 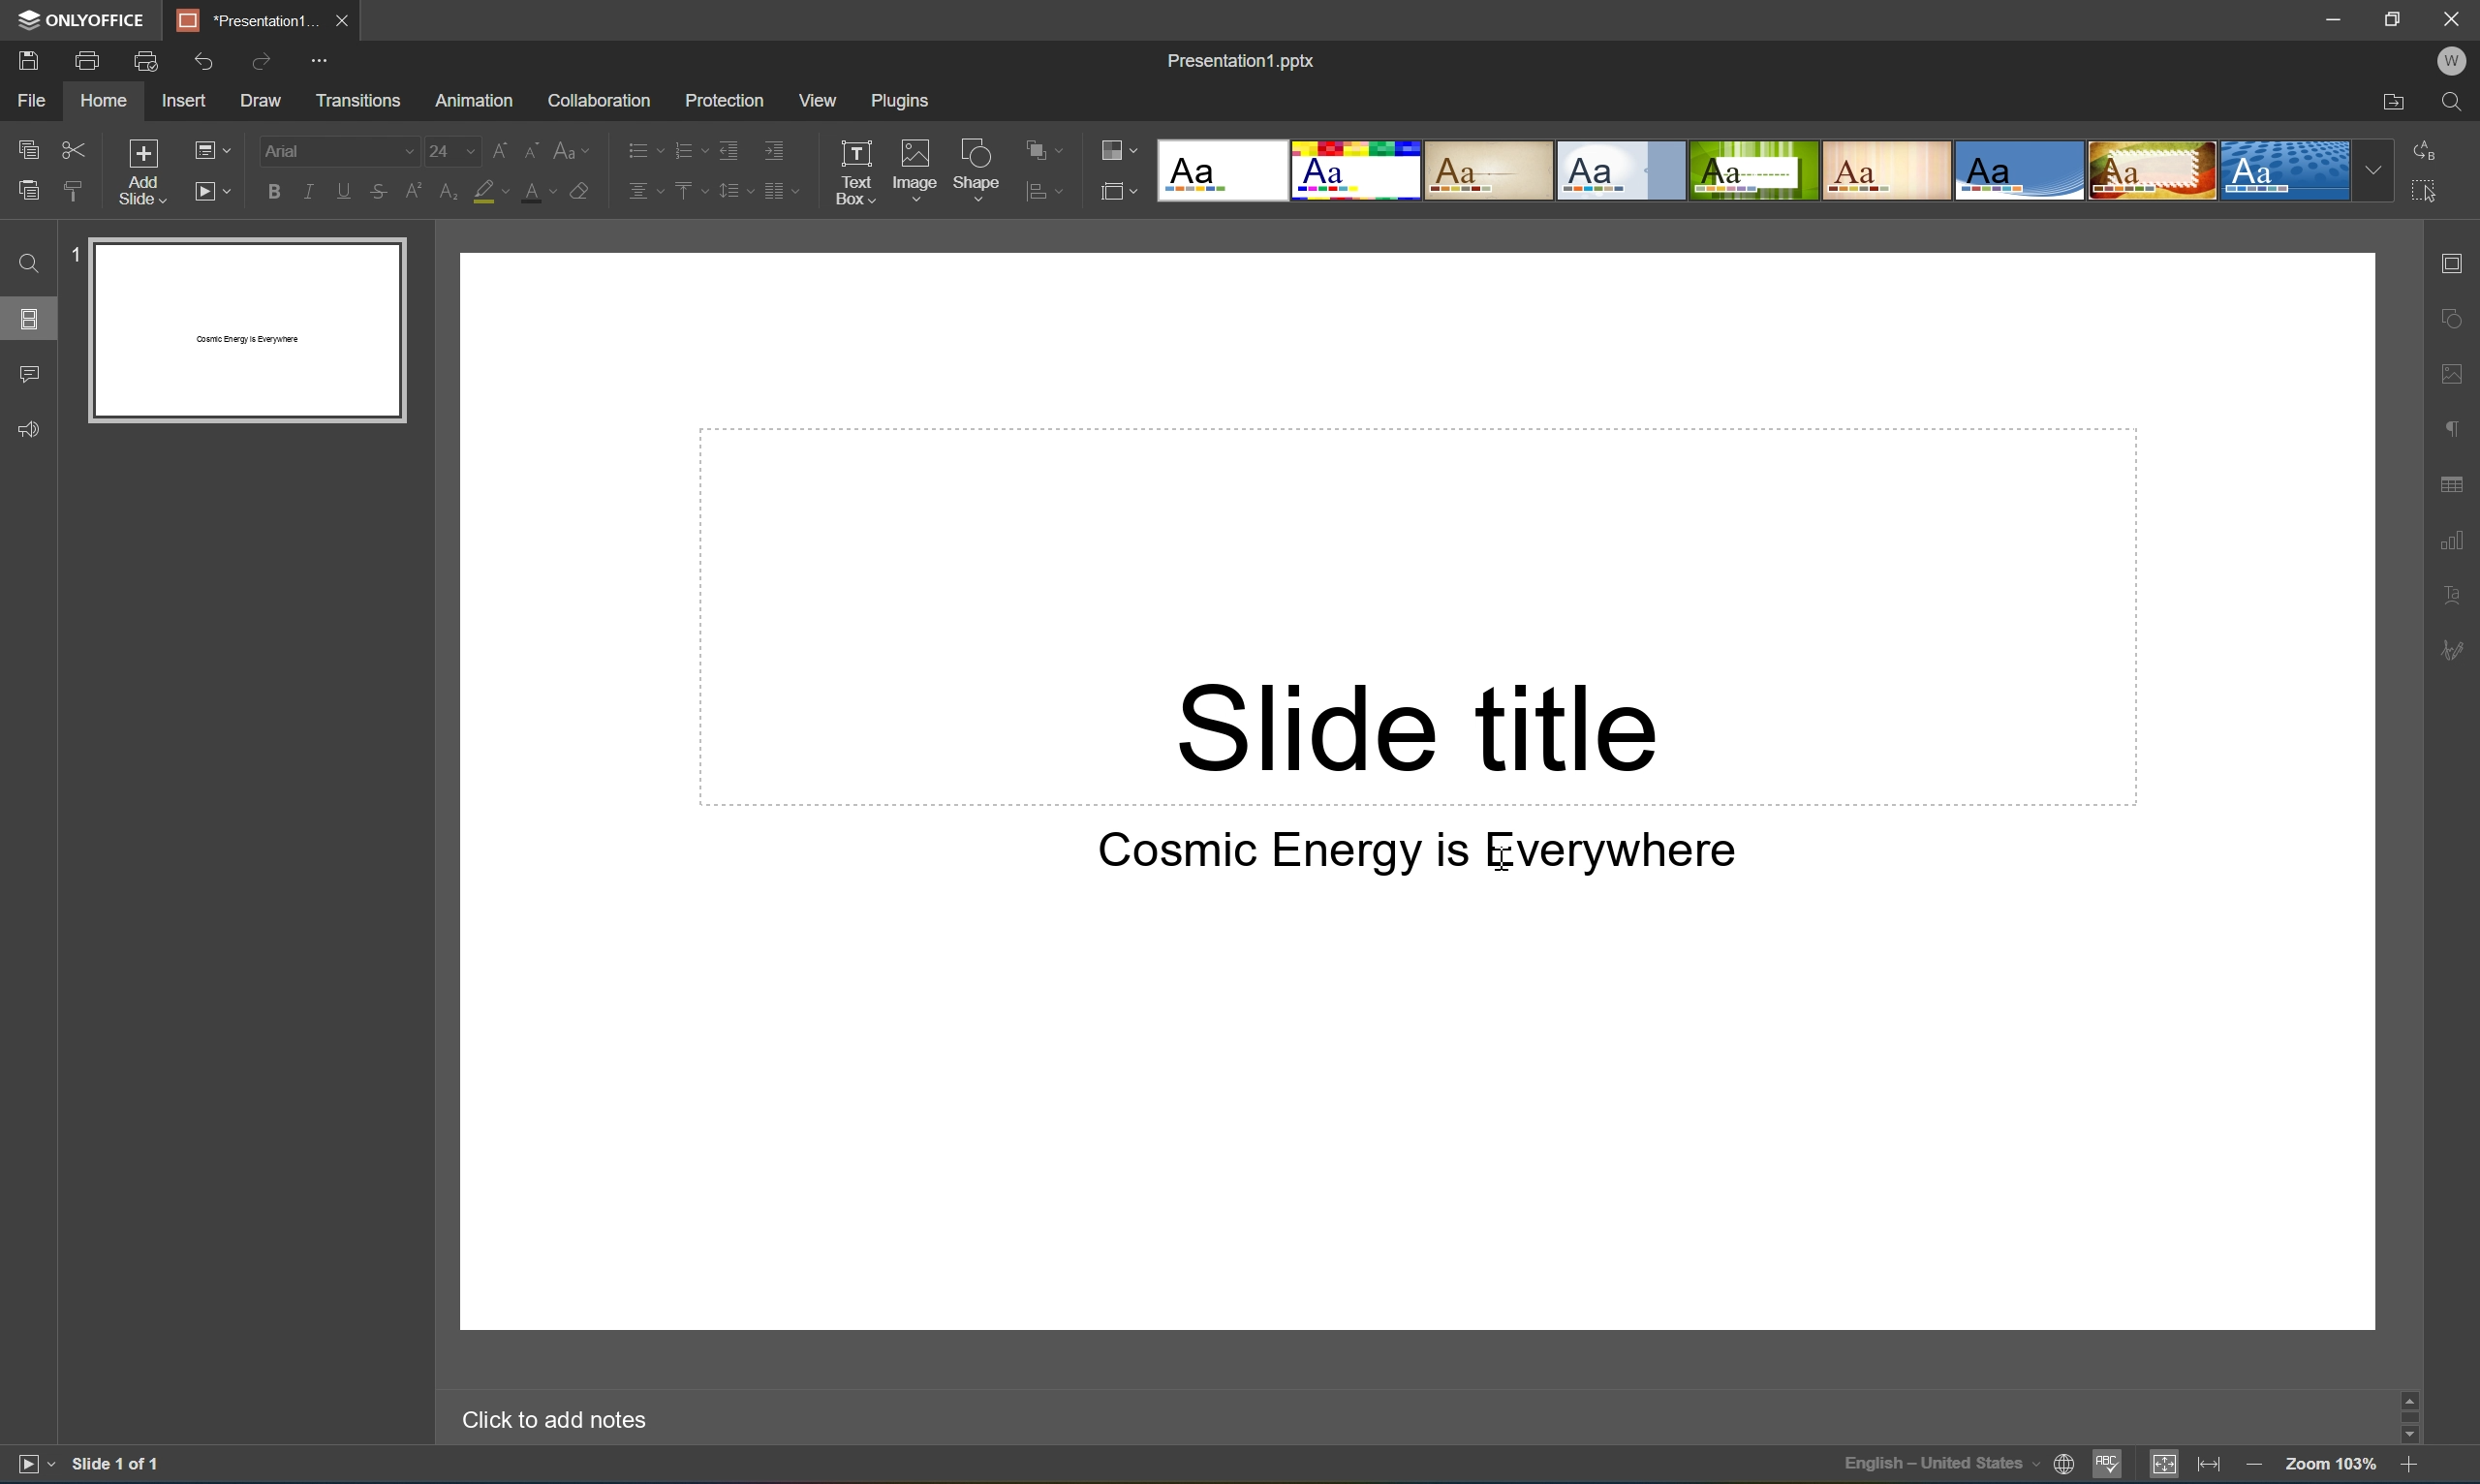 I want to click on Change case, so click(x=574, y=143).